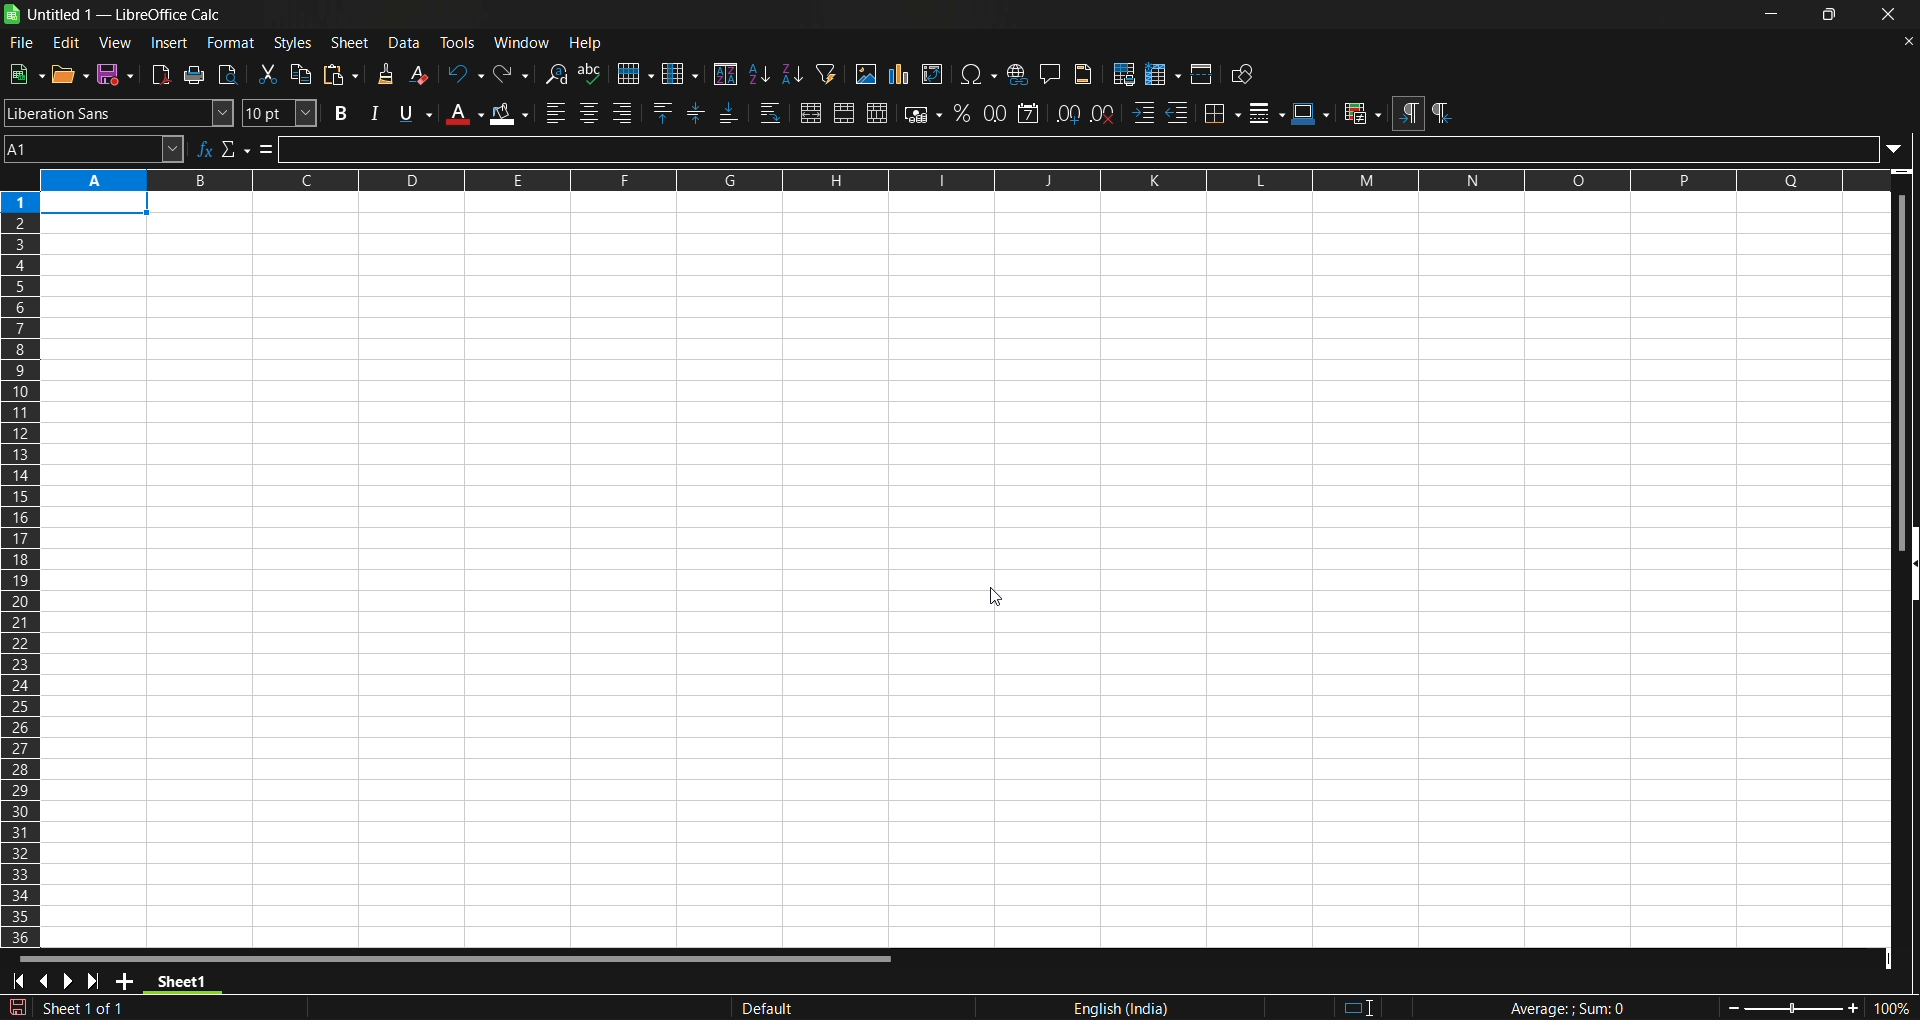 This screenshot has height=1020, width=1920. I want to click on view, so click(118, 42).